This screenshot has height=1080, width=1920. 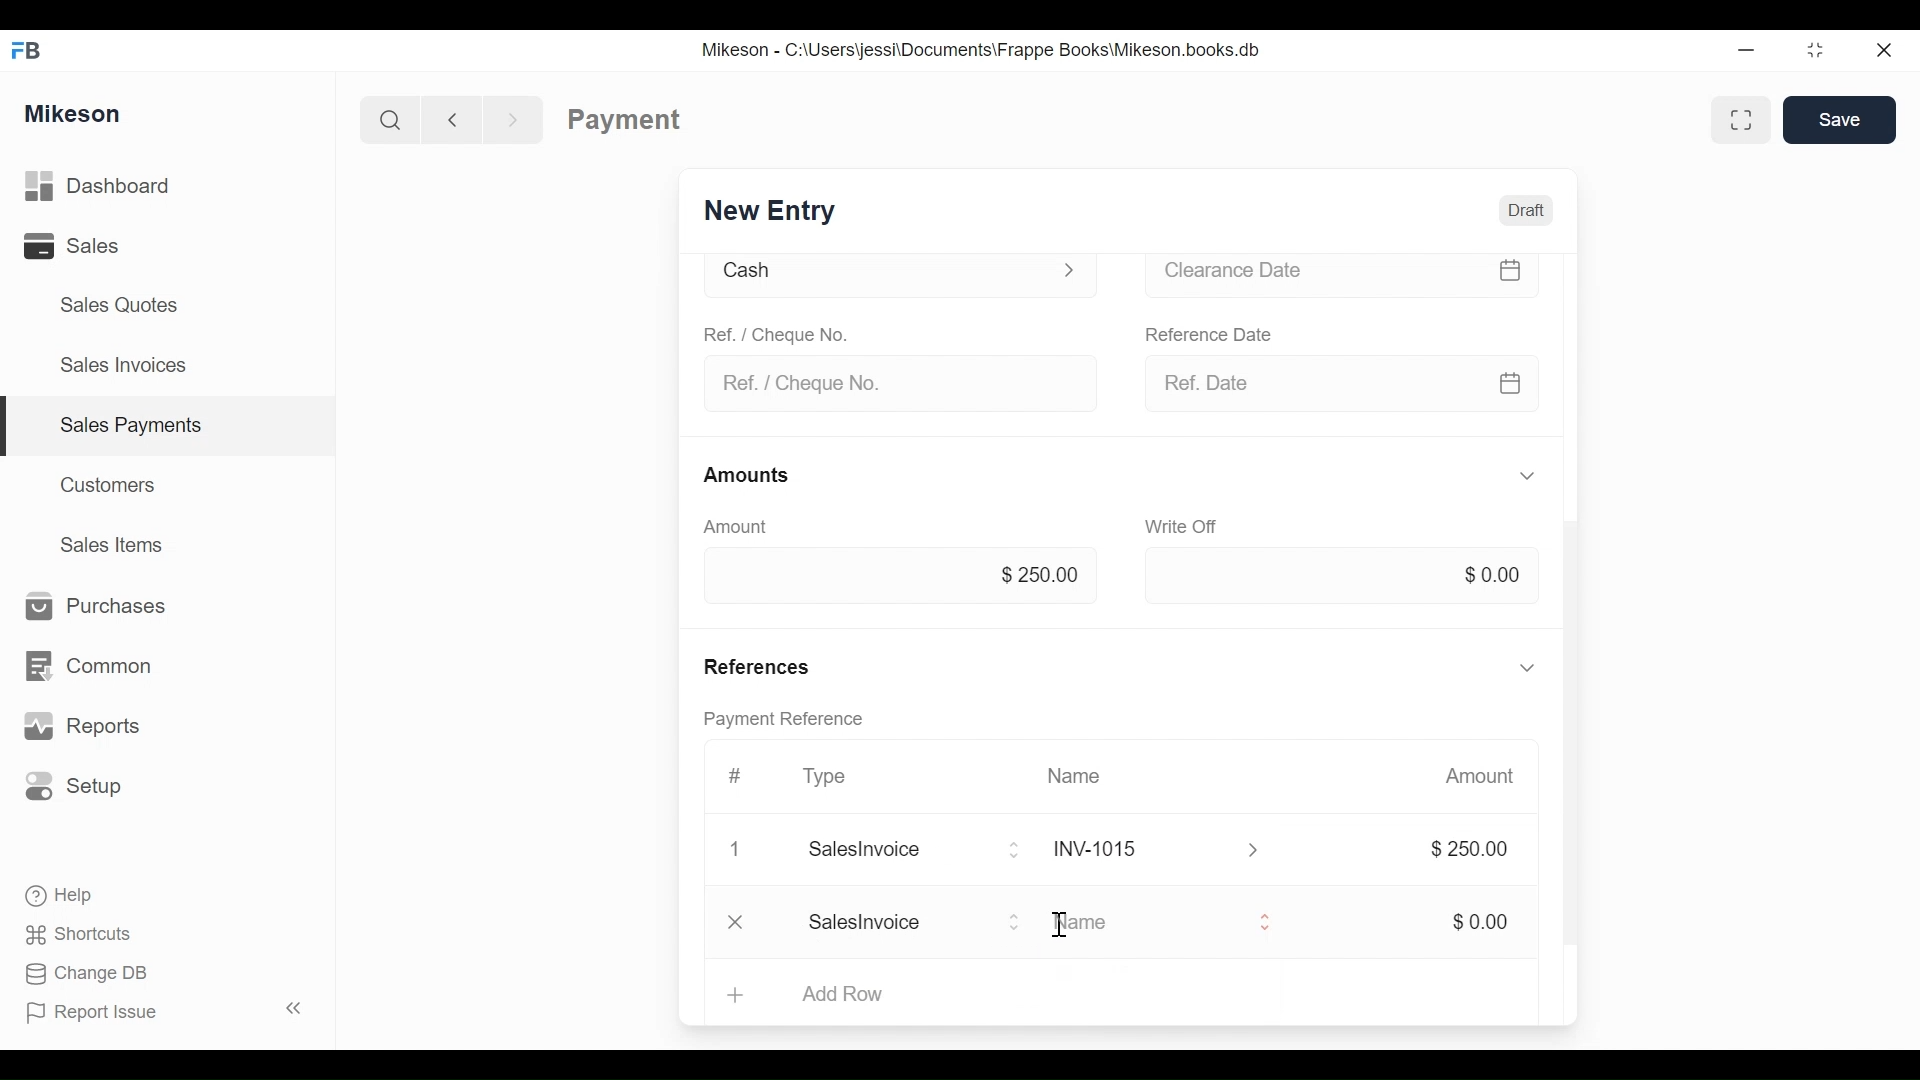 What do you see at coordinates (1079, 776) in the screenshot?
I see `Name` at bounding box center [1079, 776].